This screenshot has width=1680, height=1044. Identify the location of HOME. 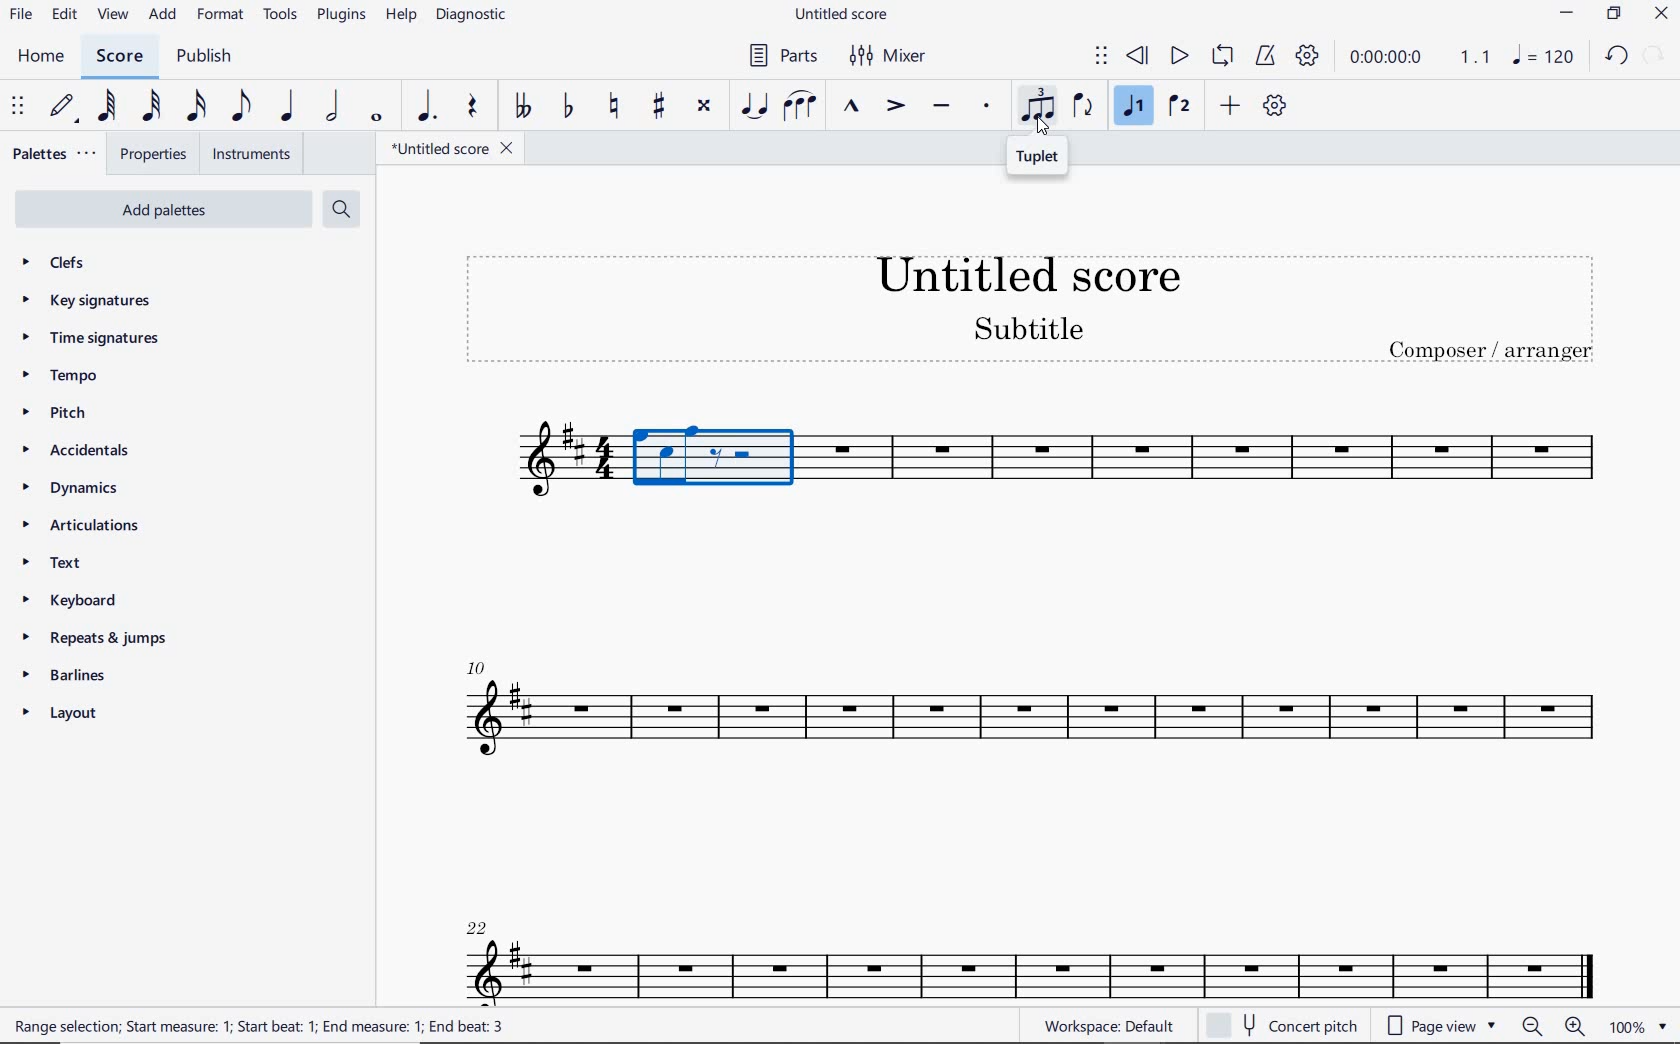
(41, 57).